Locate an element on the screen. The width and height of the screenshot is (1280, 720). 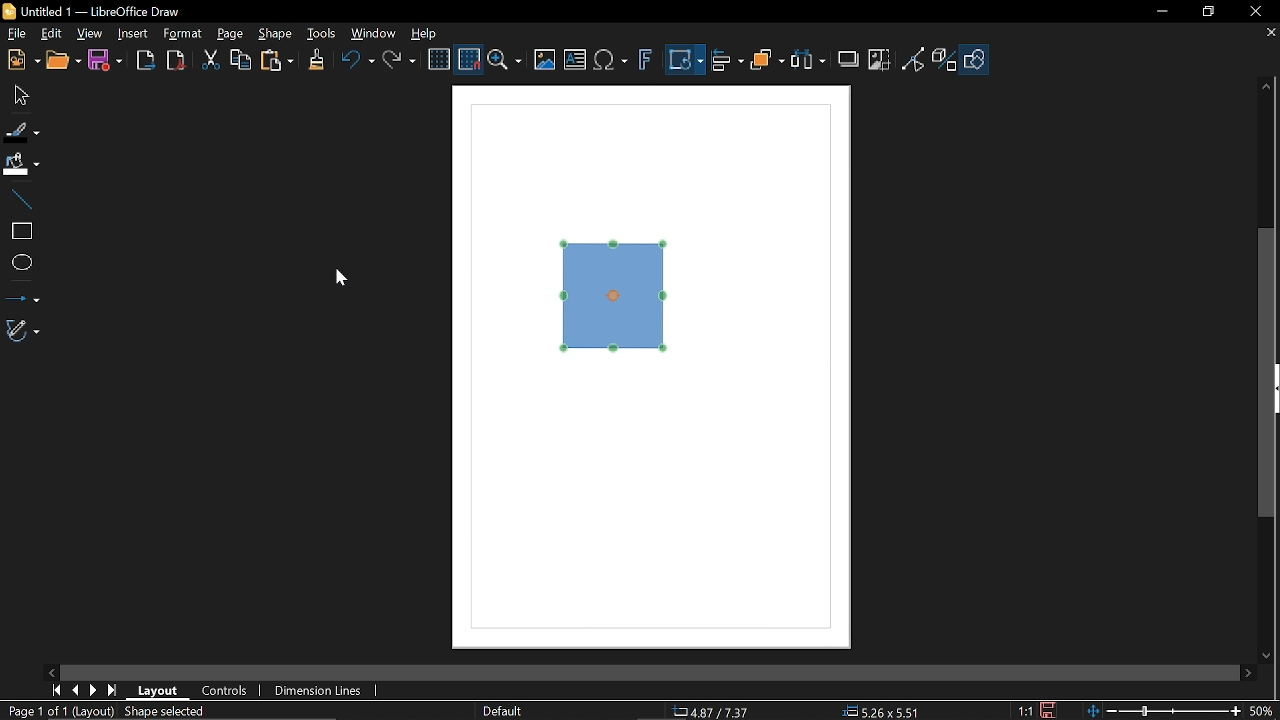
LibreOffice Logo is located at coordinates (9, 12).